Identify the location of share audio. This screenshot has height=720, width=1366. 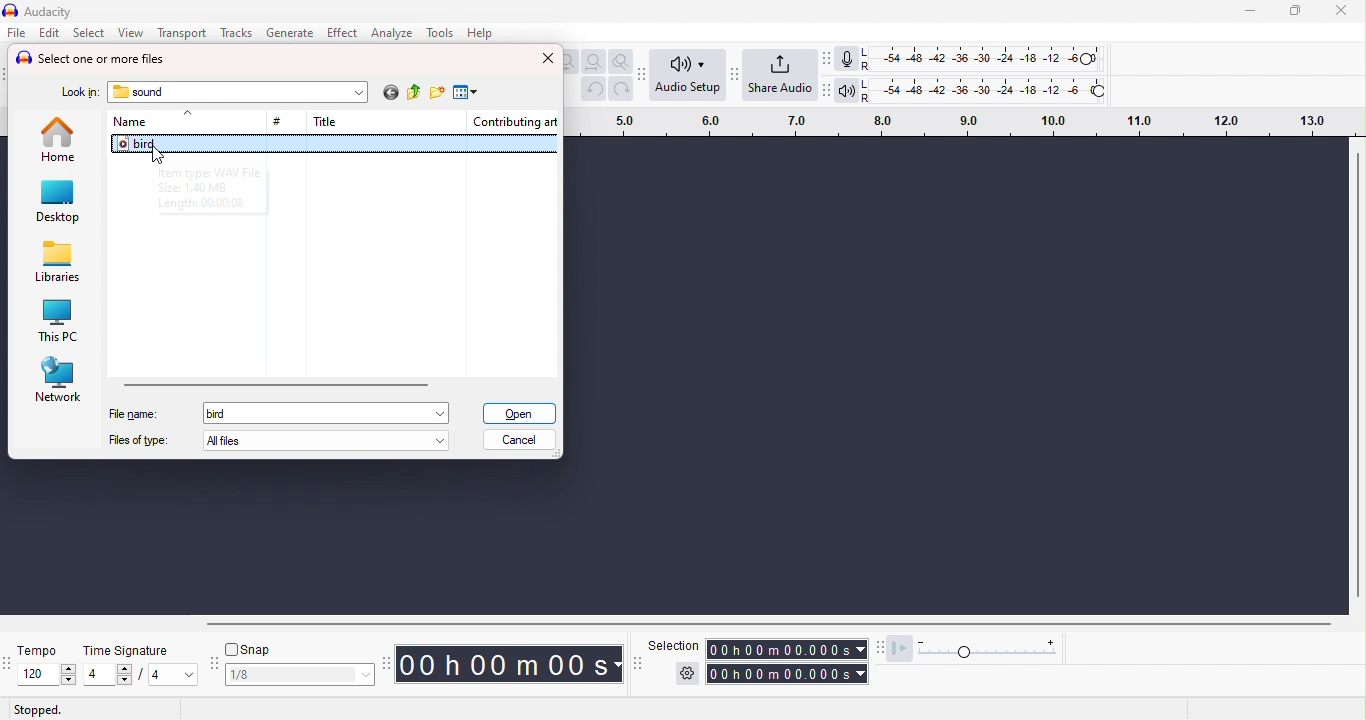
(780, 75).